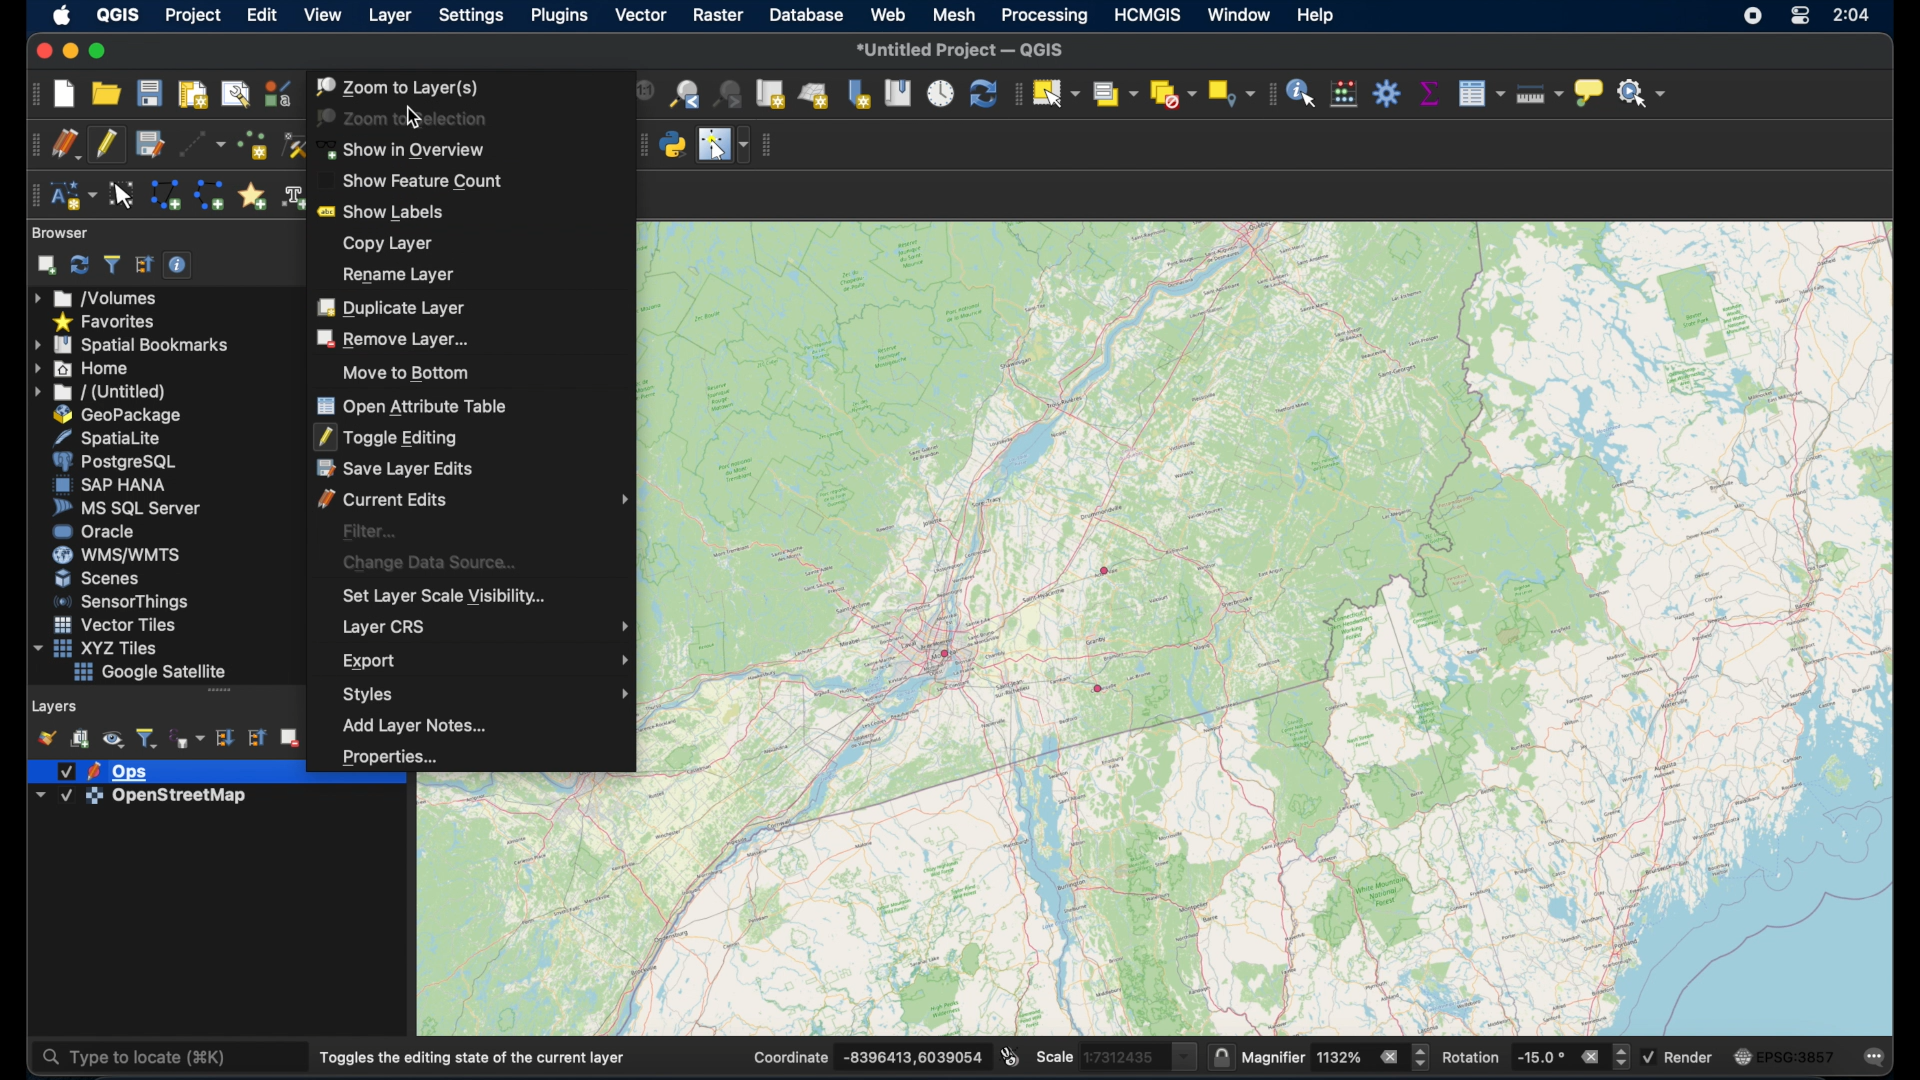 The height and width of the screenshot is (1080, 1920). I want to click on apple logo, so click(61, 14).